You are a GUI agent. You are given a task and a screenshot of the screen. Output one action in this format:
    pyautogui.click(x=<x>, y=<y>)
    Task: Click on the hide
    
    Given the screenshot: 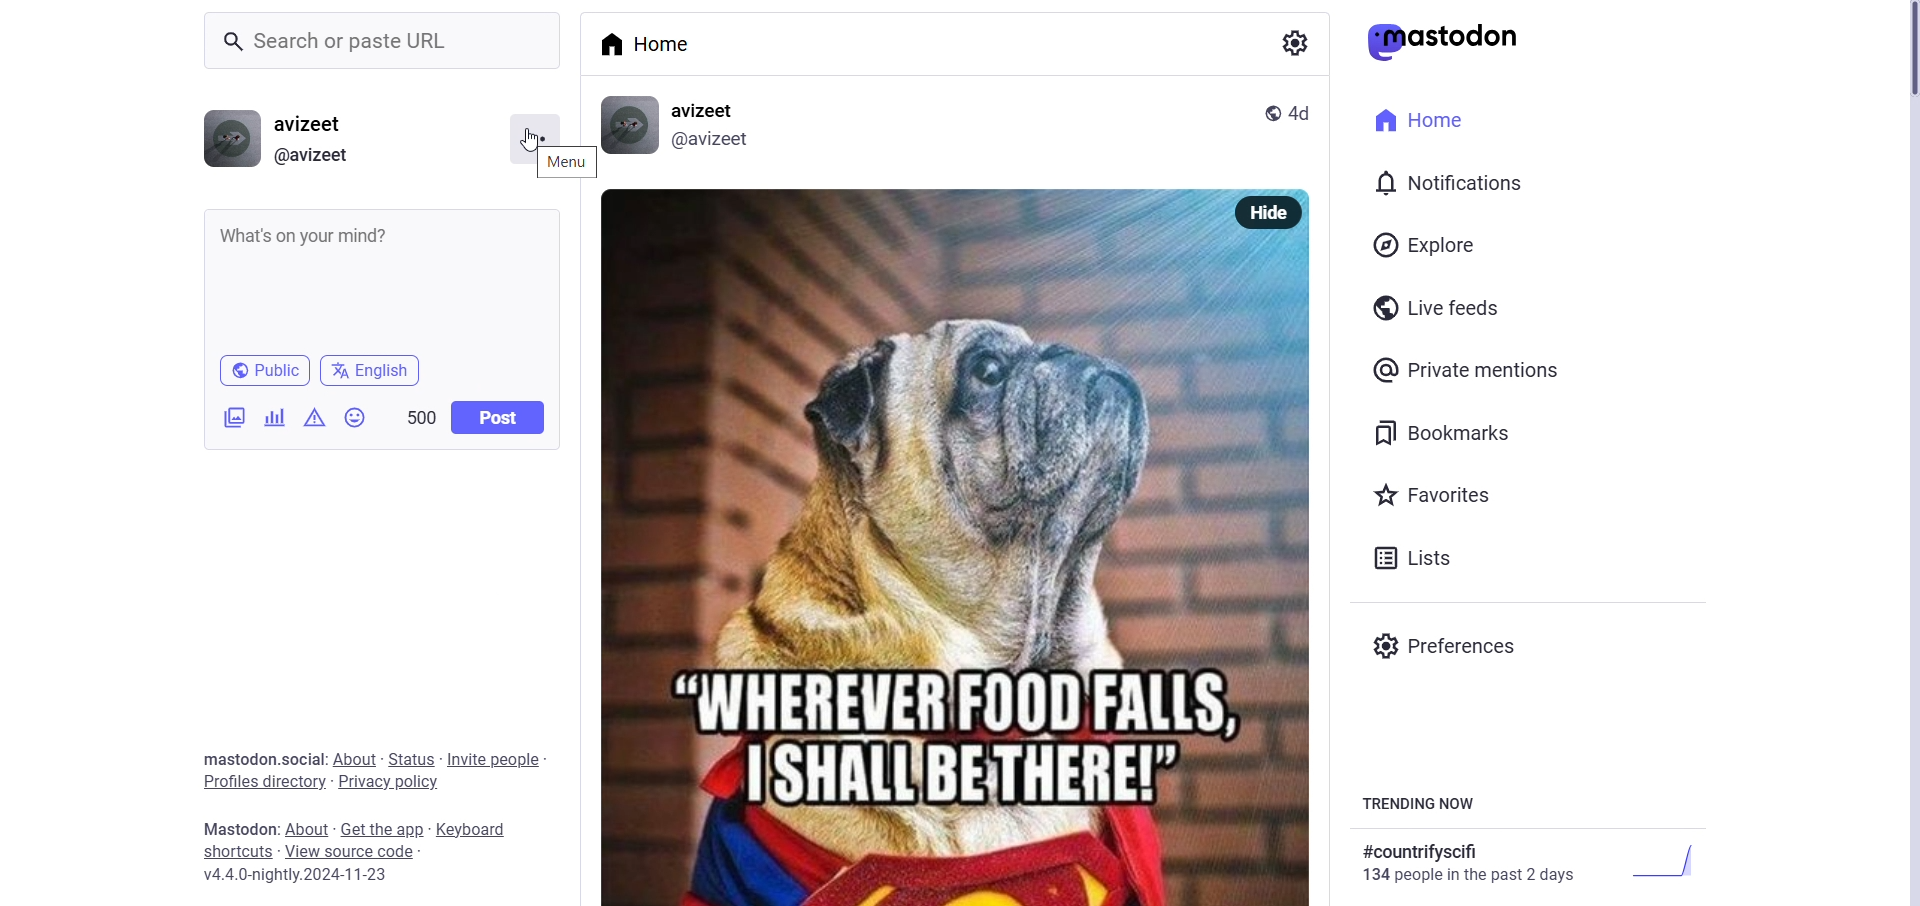 What is the action you would take?
    pyautogui.click(x=1271, y=212)
    